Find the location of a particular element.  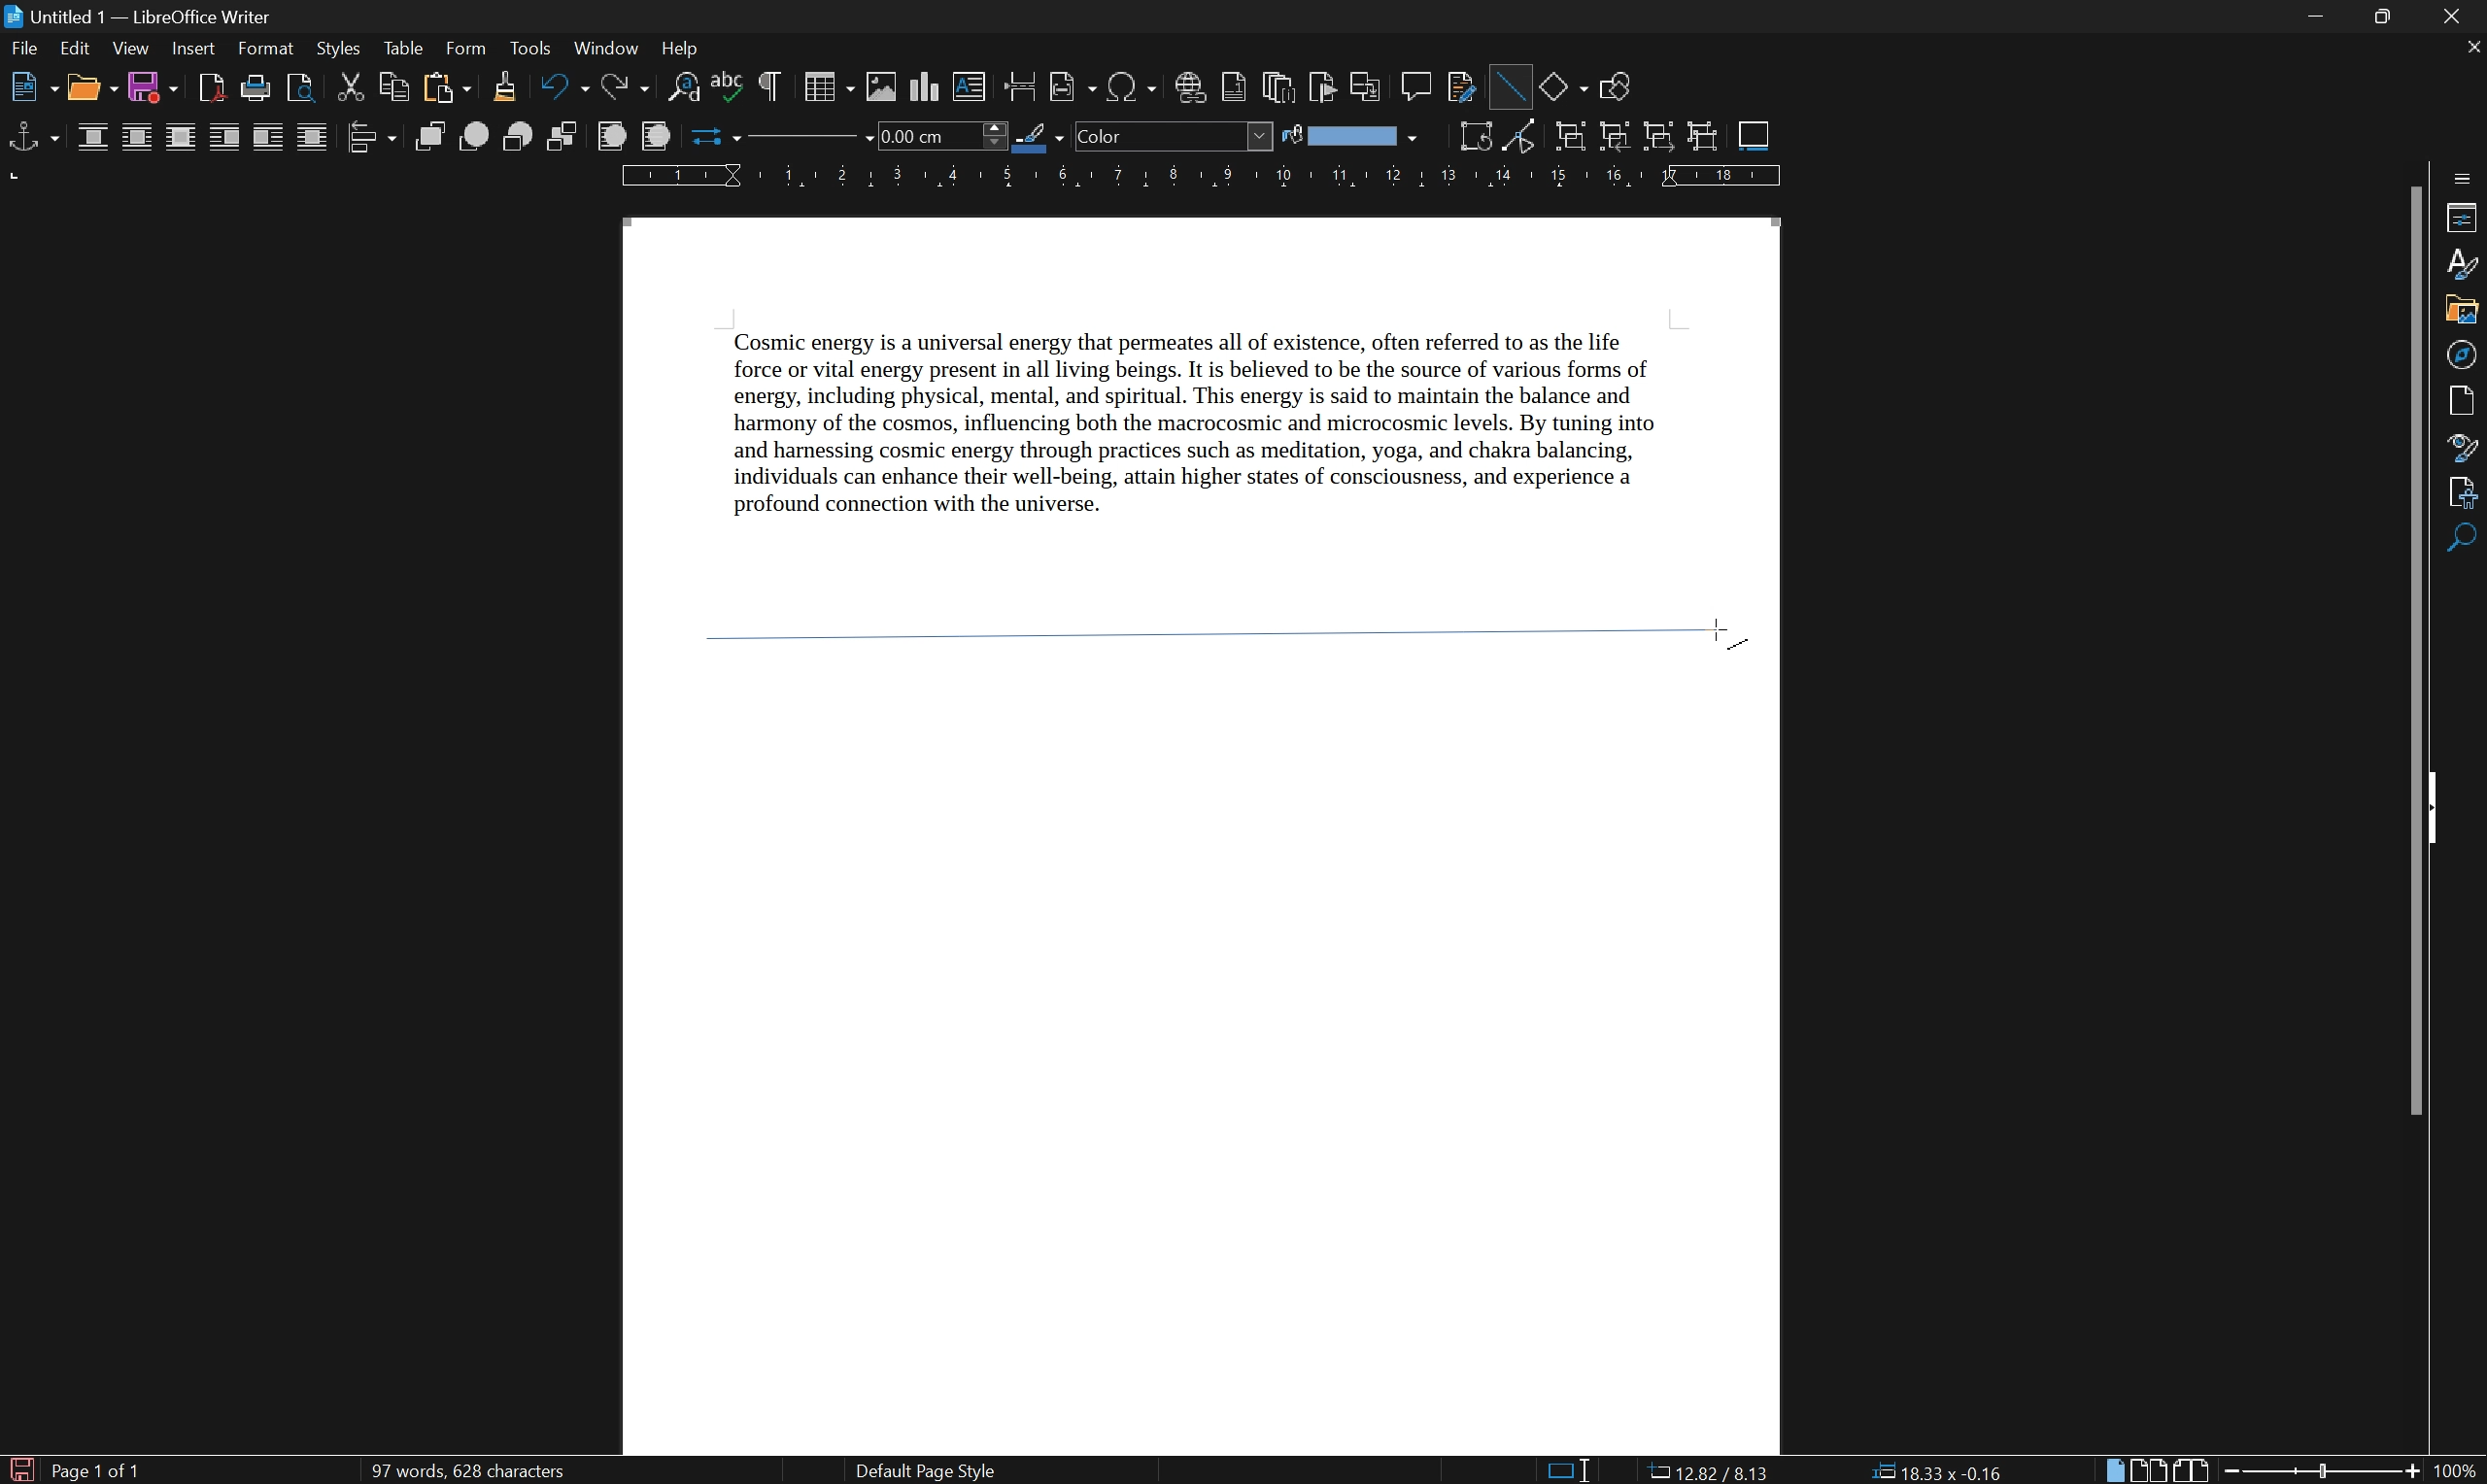

format is located at coordinates (267, 49).